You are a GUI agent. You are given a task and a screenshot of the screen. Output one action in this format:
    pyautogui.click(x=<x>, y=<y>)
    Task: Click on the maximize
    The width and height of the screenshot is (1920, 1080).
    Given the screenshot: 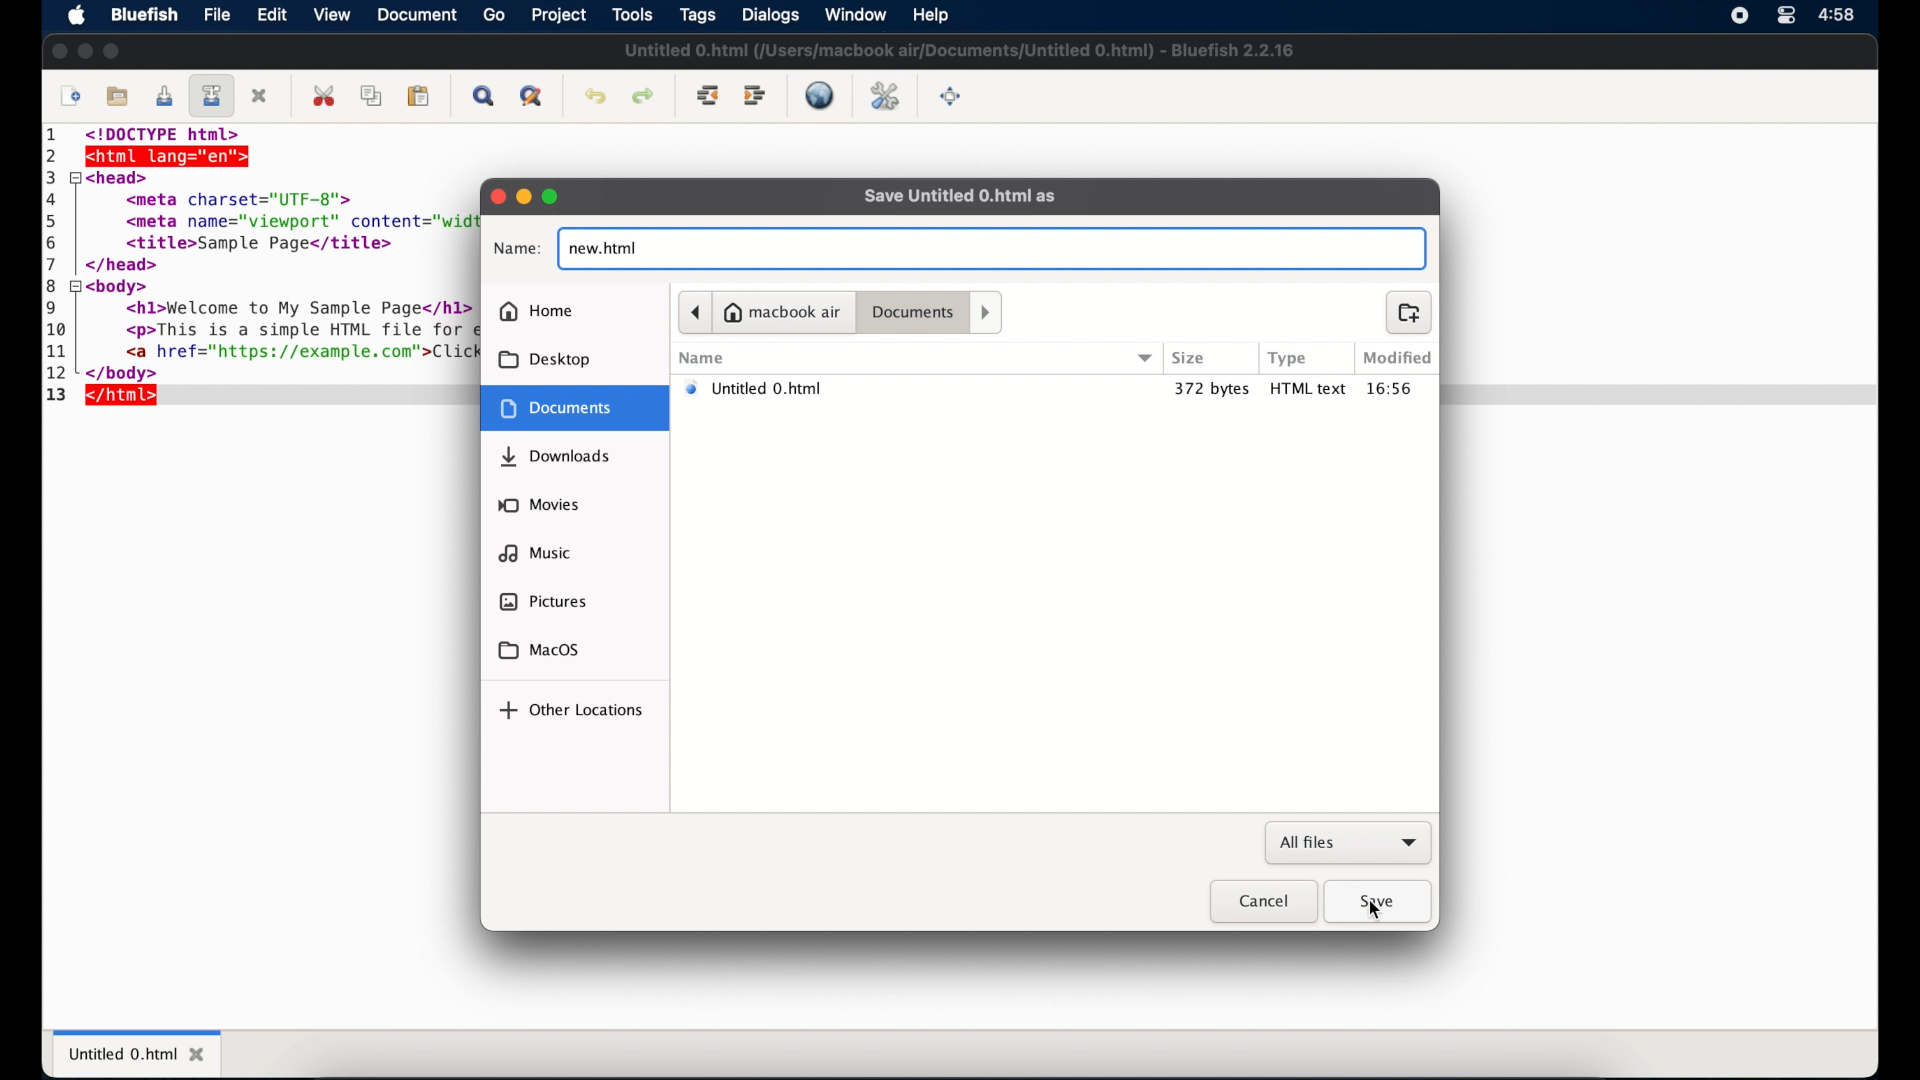 What is the action you would take?
    pyautogui.click(x=552, y=196)
    